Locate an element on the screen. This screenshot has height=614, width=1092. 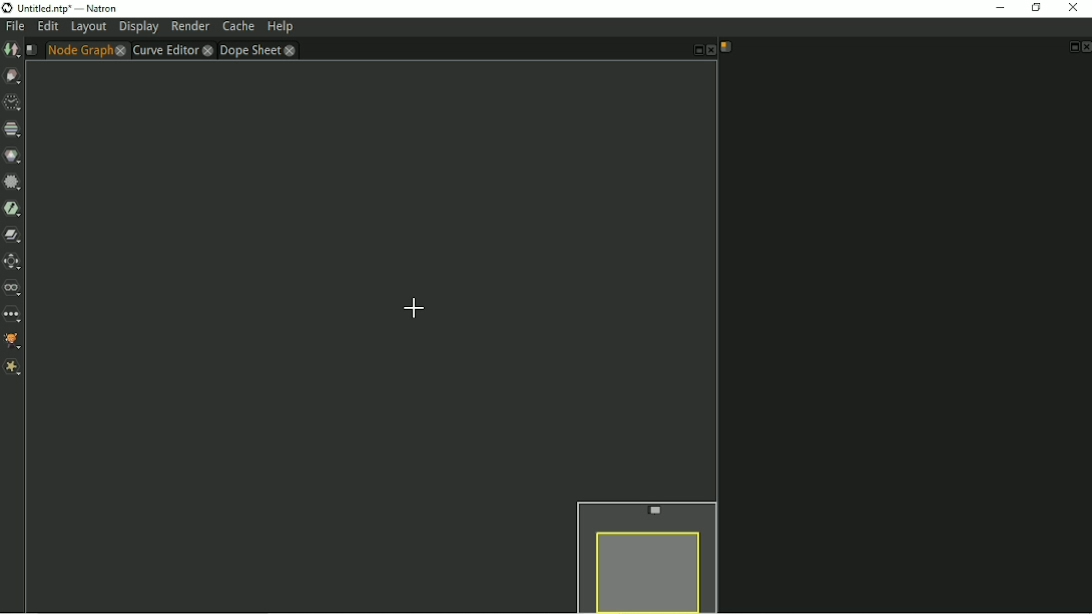
Restore down is located at coordinates (1034, 8).